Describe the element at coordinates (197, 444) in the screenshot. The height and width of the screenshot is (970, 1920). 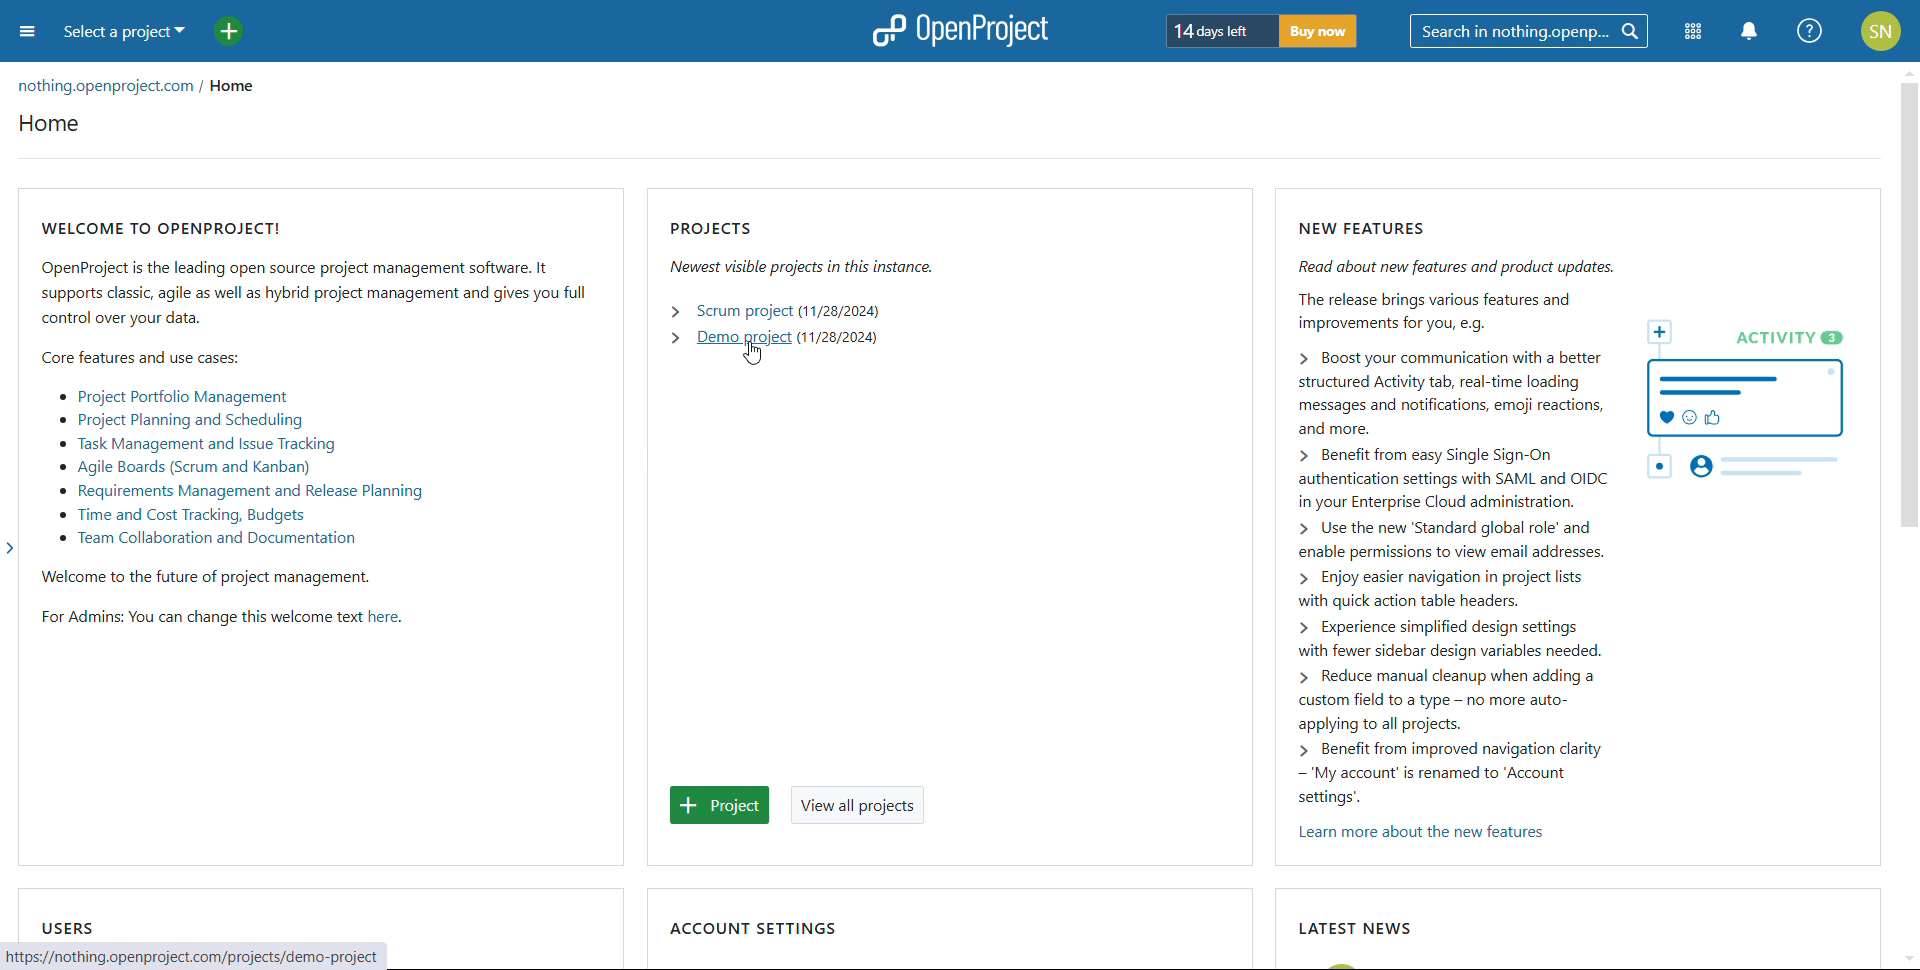
I see `task management and issue tracking` at that location.